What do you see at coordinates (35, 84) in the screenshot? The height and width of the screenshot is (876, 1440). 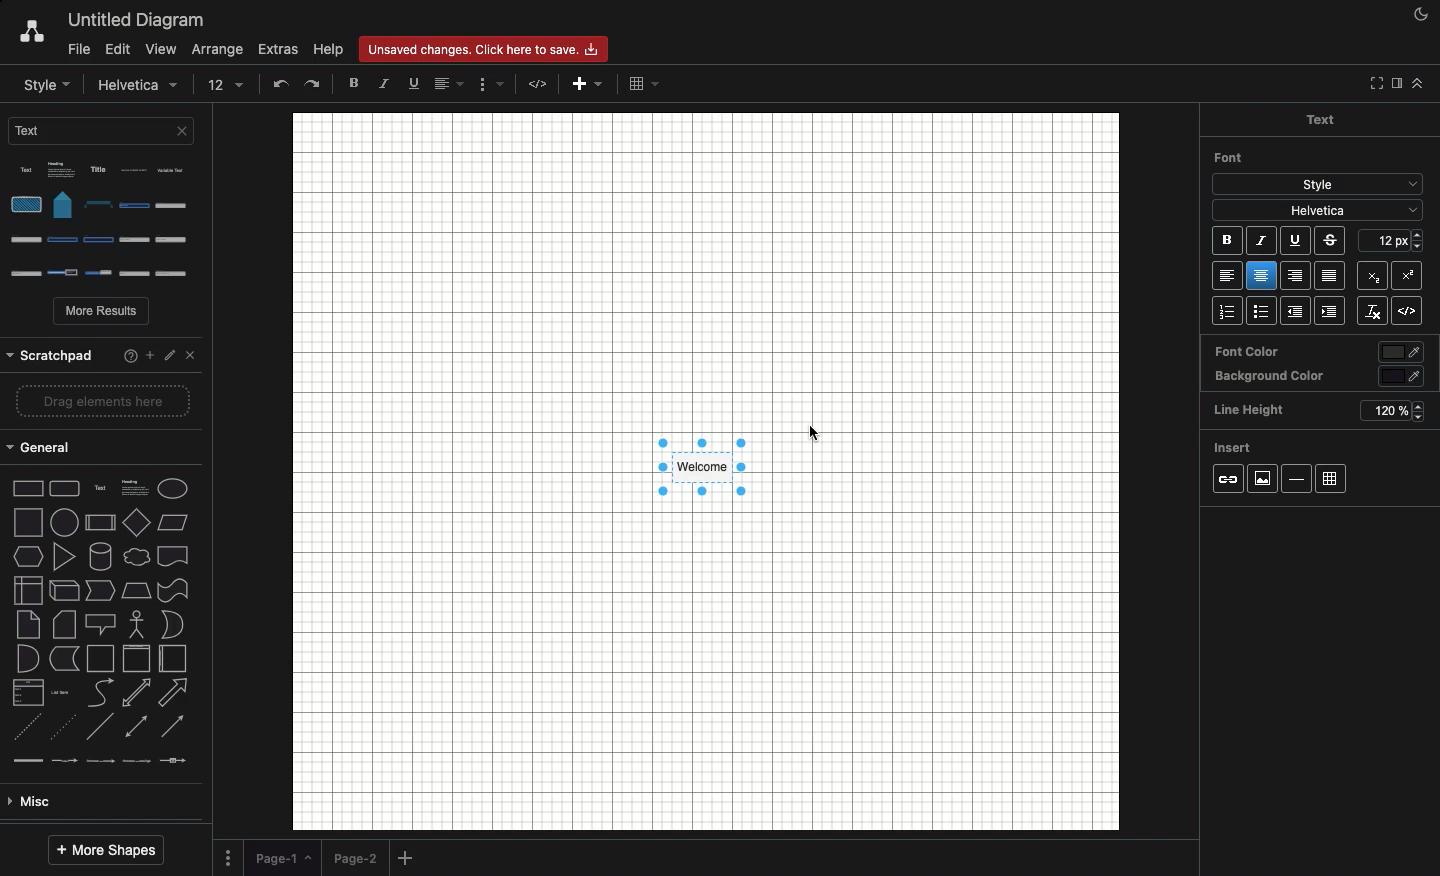 I see `Sidebar` at bounding box center [35, 84].